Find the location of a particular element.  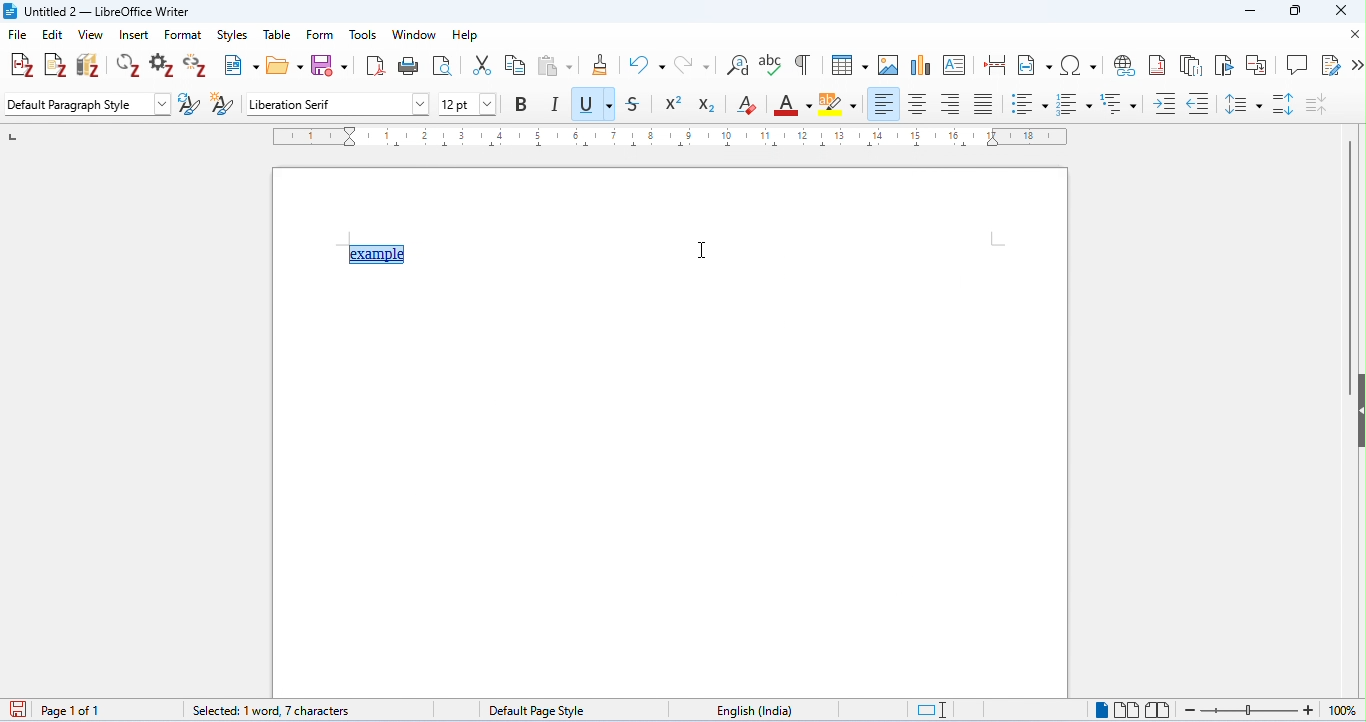

redo is located at coordinates (692, 65).